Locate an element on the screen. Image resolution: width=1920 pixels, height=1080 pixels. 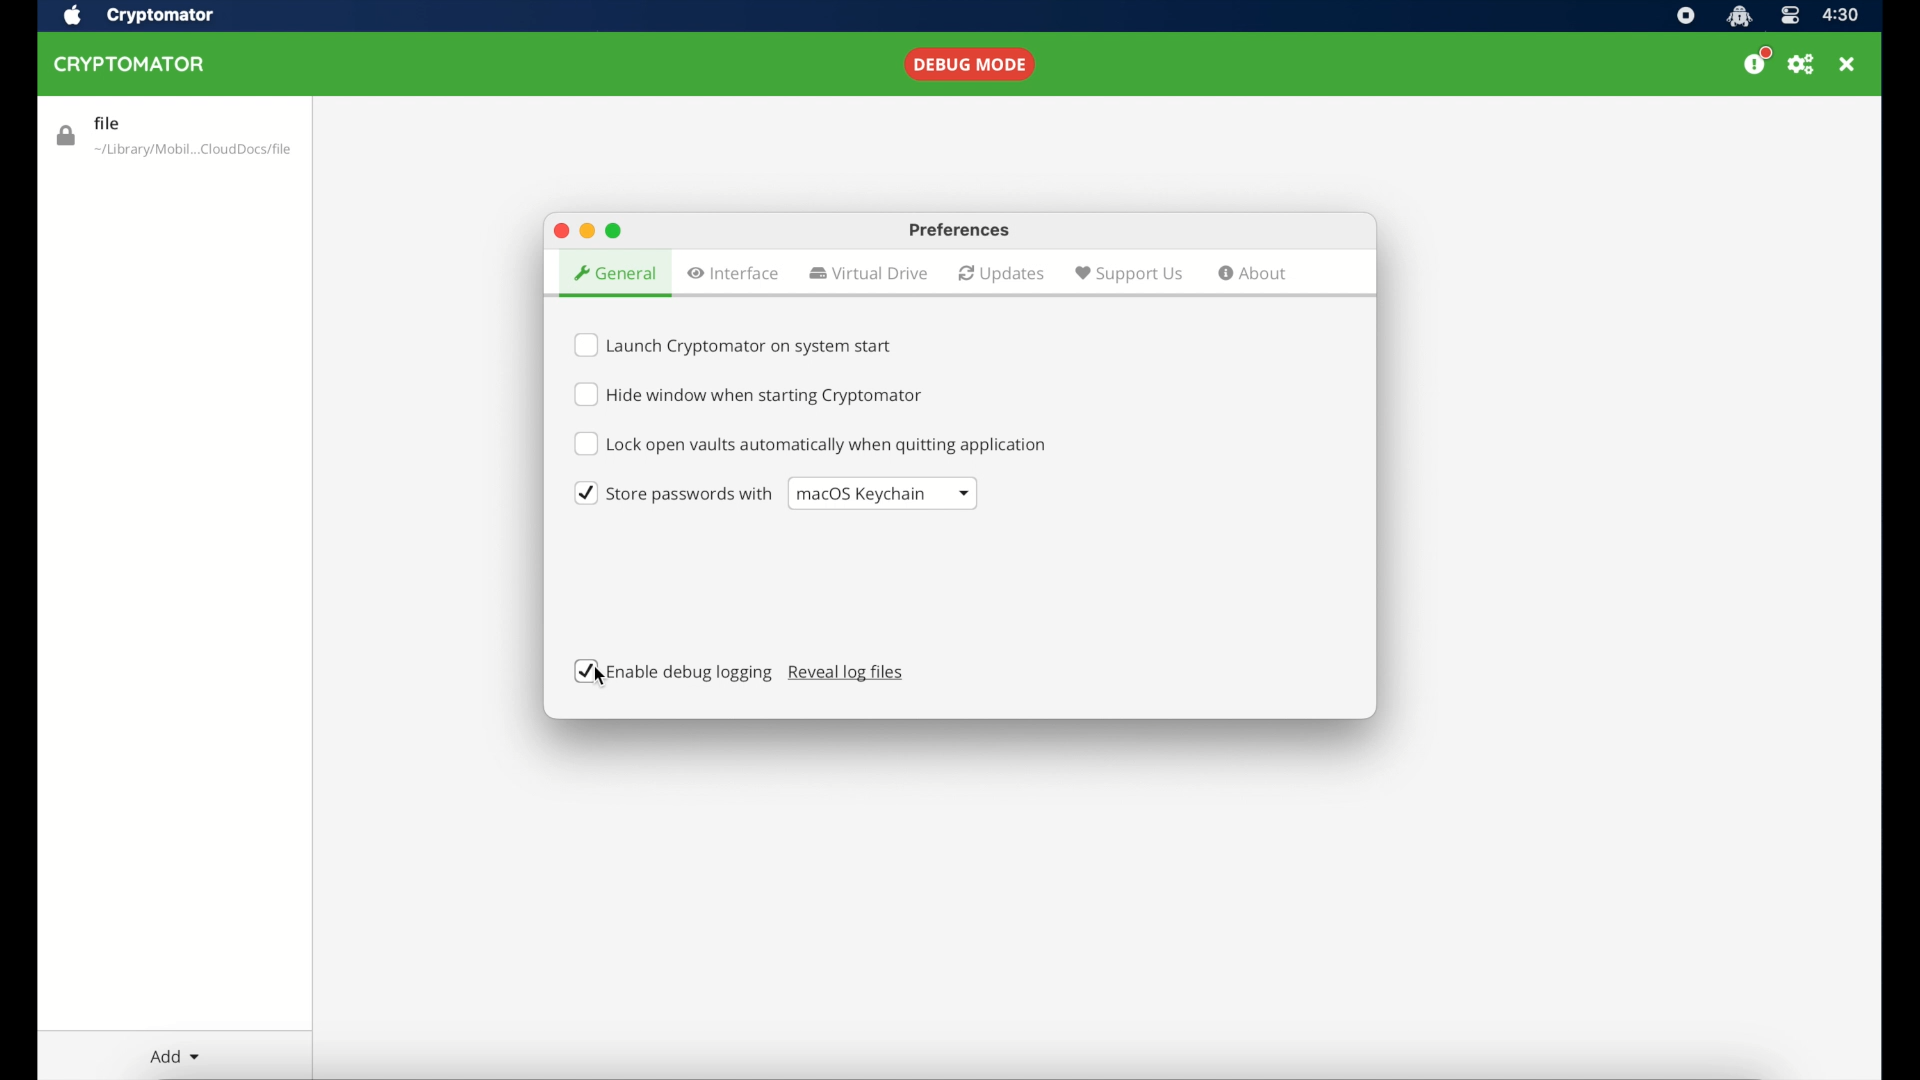
check mark is located at coordinates (587, 671).